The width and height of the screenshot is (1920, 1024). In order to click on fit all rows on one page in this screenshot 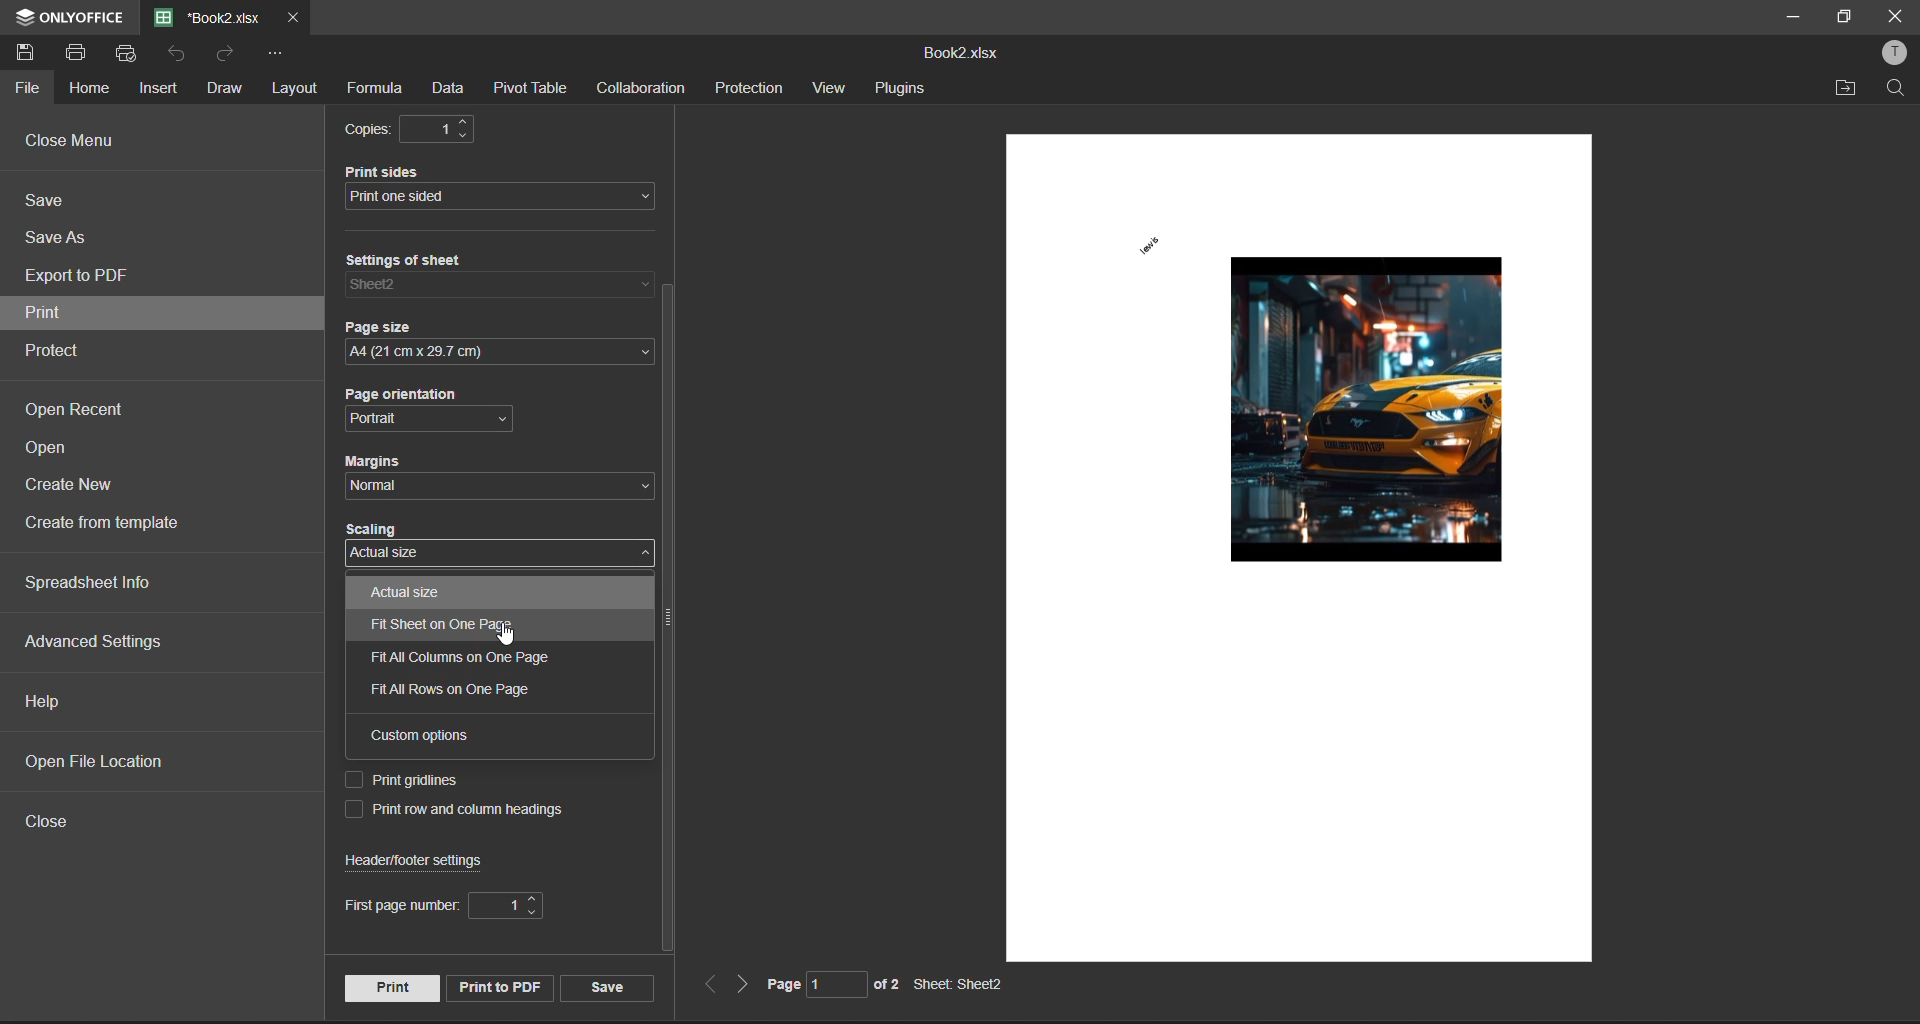, I will do `click(460, 691)`.